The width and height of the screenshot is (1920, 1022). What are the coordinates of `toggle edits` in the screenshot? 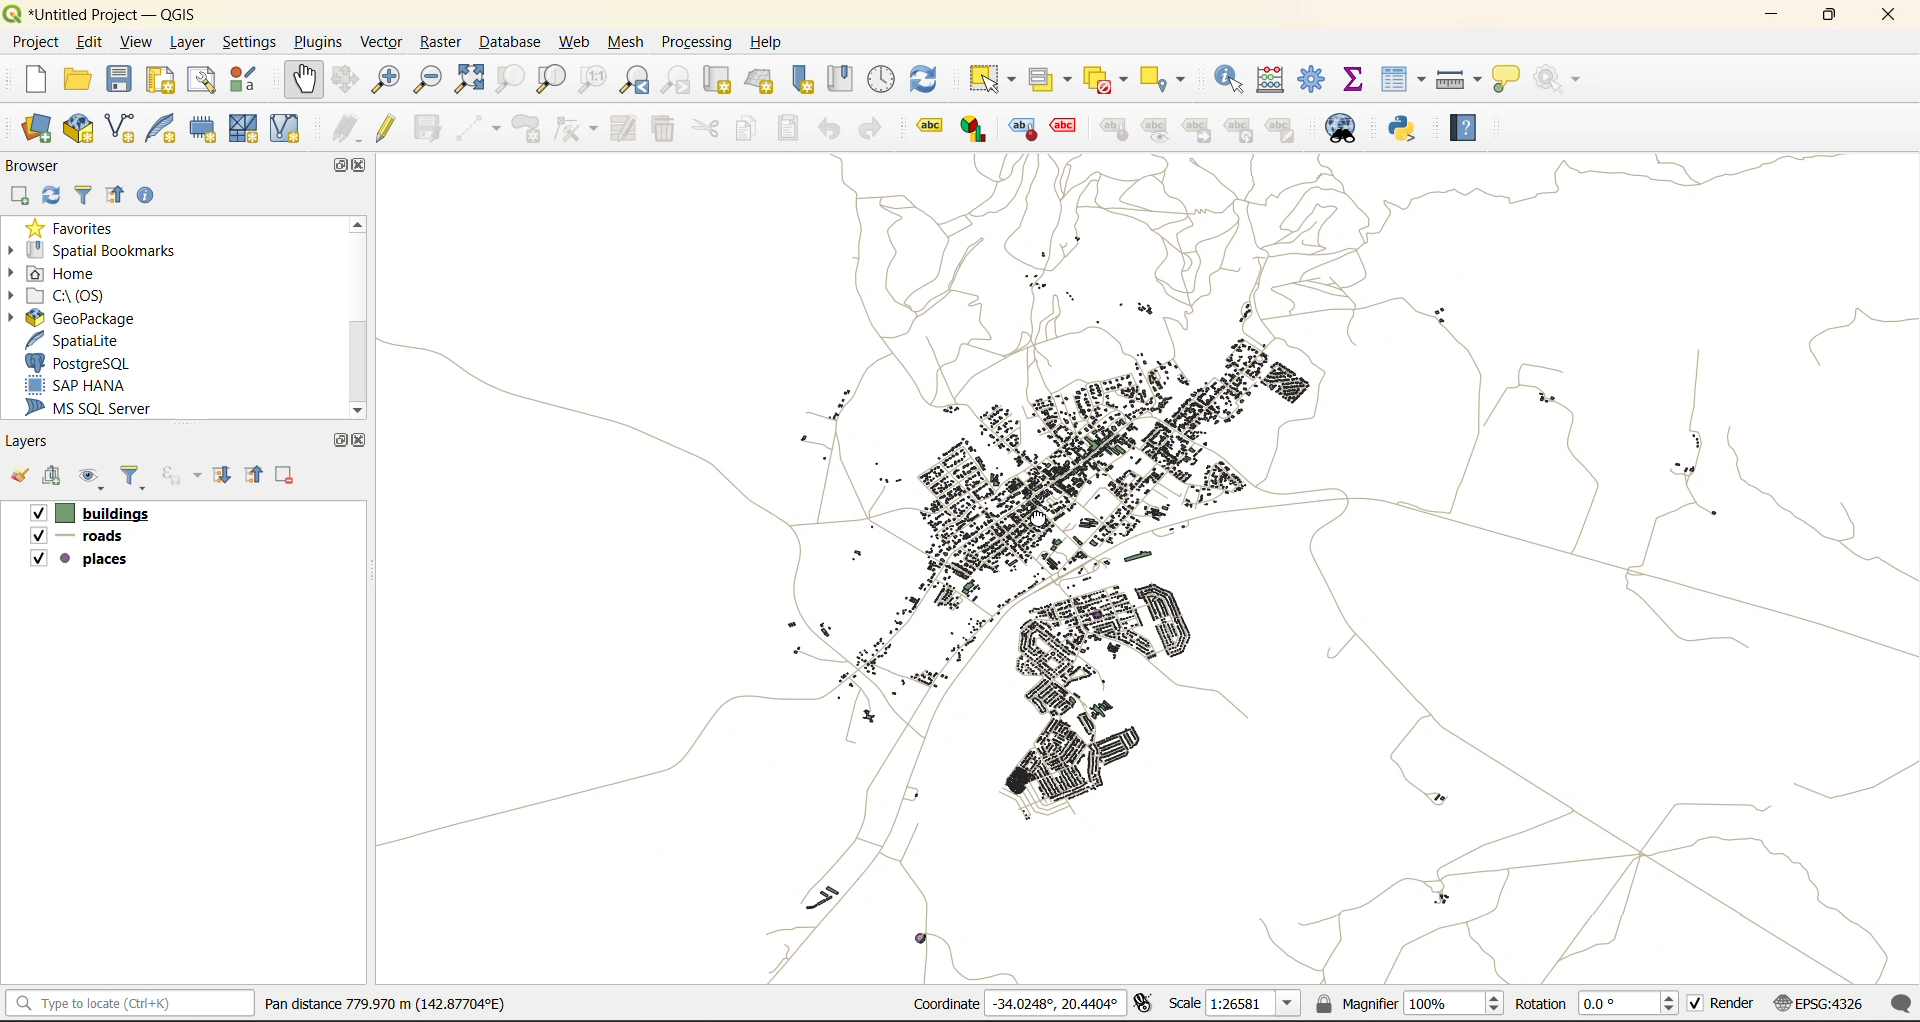 It's located at (385, 126).